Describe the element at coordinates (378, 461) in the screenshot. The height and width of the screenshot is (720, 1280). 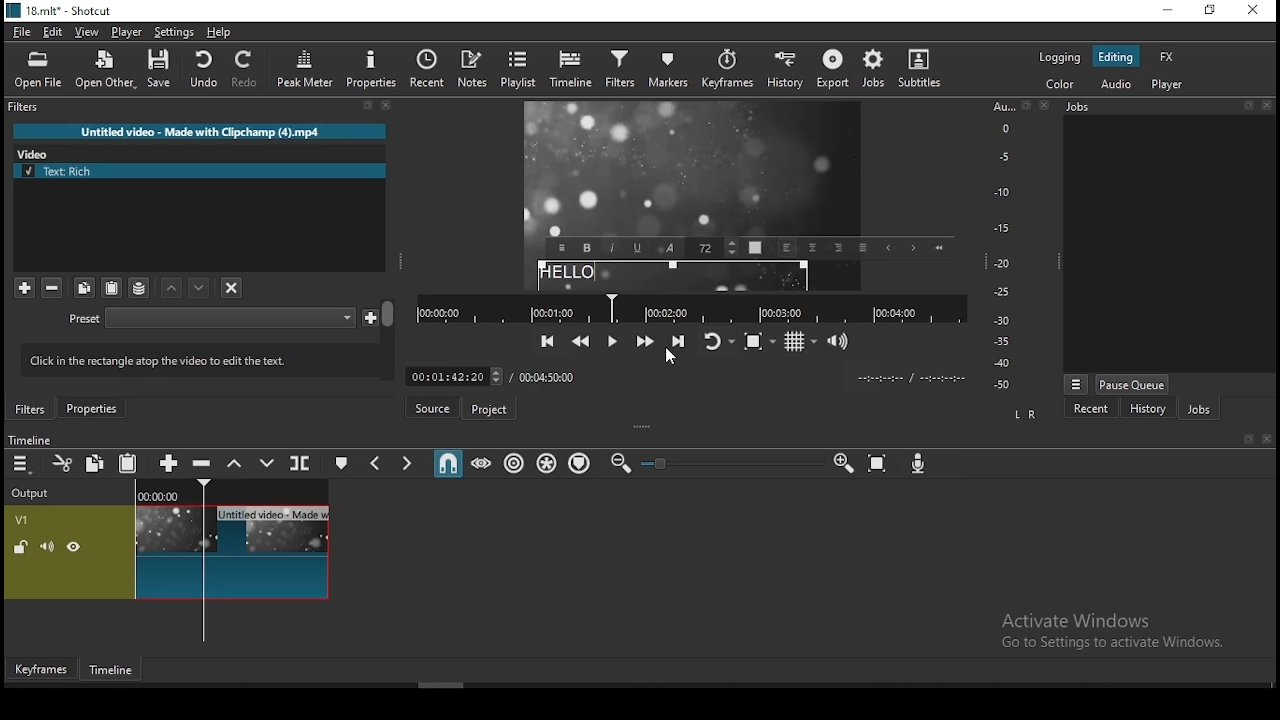
I see `previous marker` at that location.